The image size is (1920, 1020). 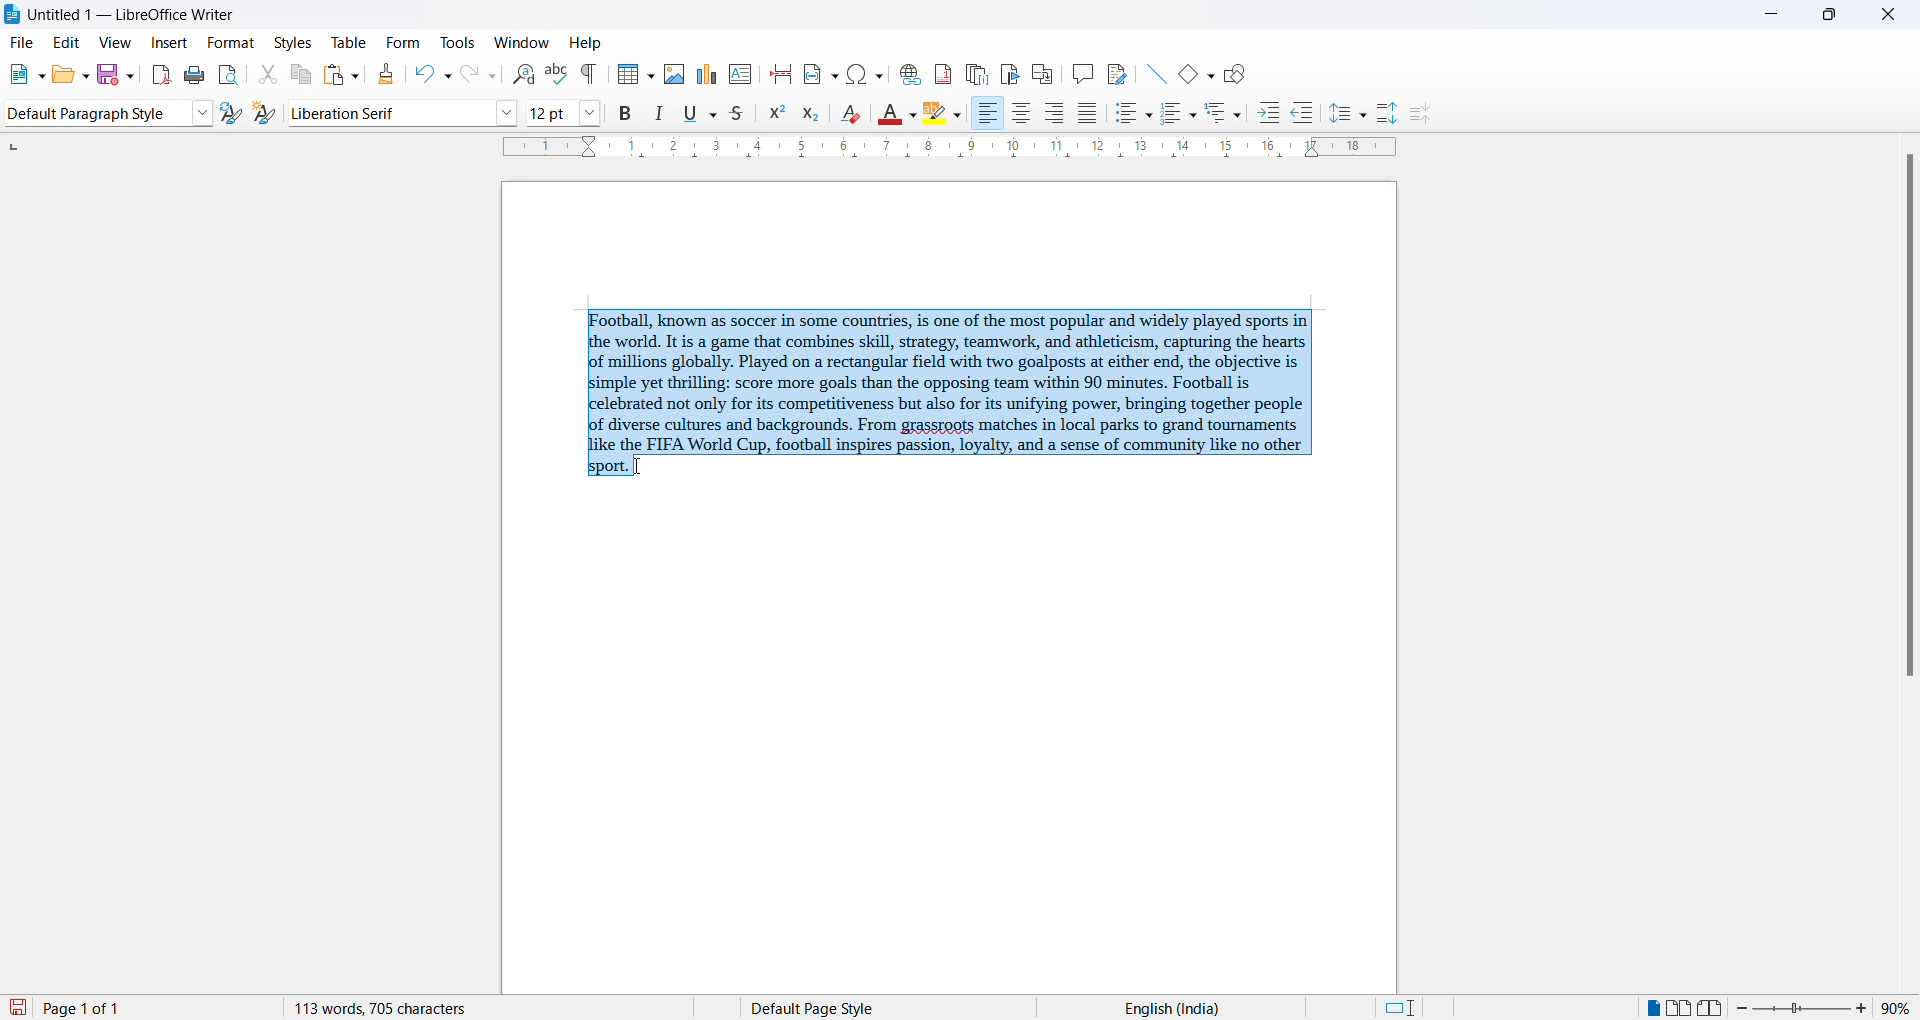 What do you see at coordinates (159, 76) in the screenshot?
I see `export as pdf` at bounding box center [159, 76].